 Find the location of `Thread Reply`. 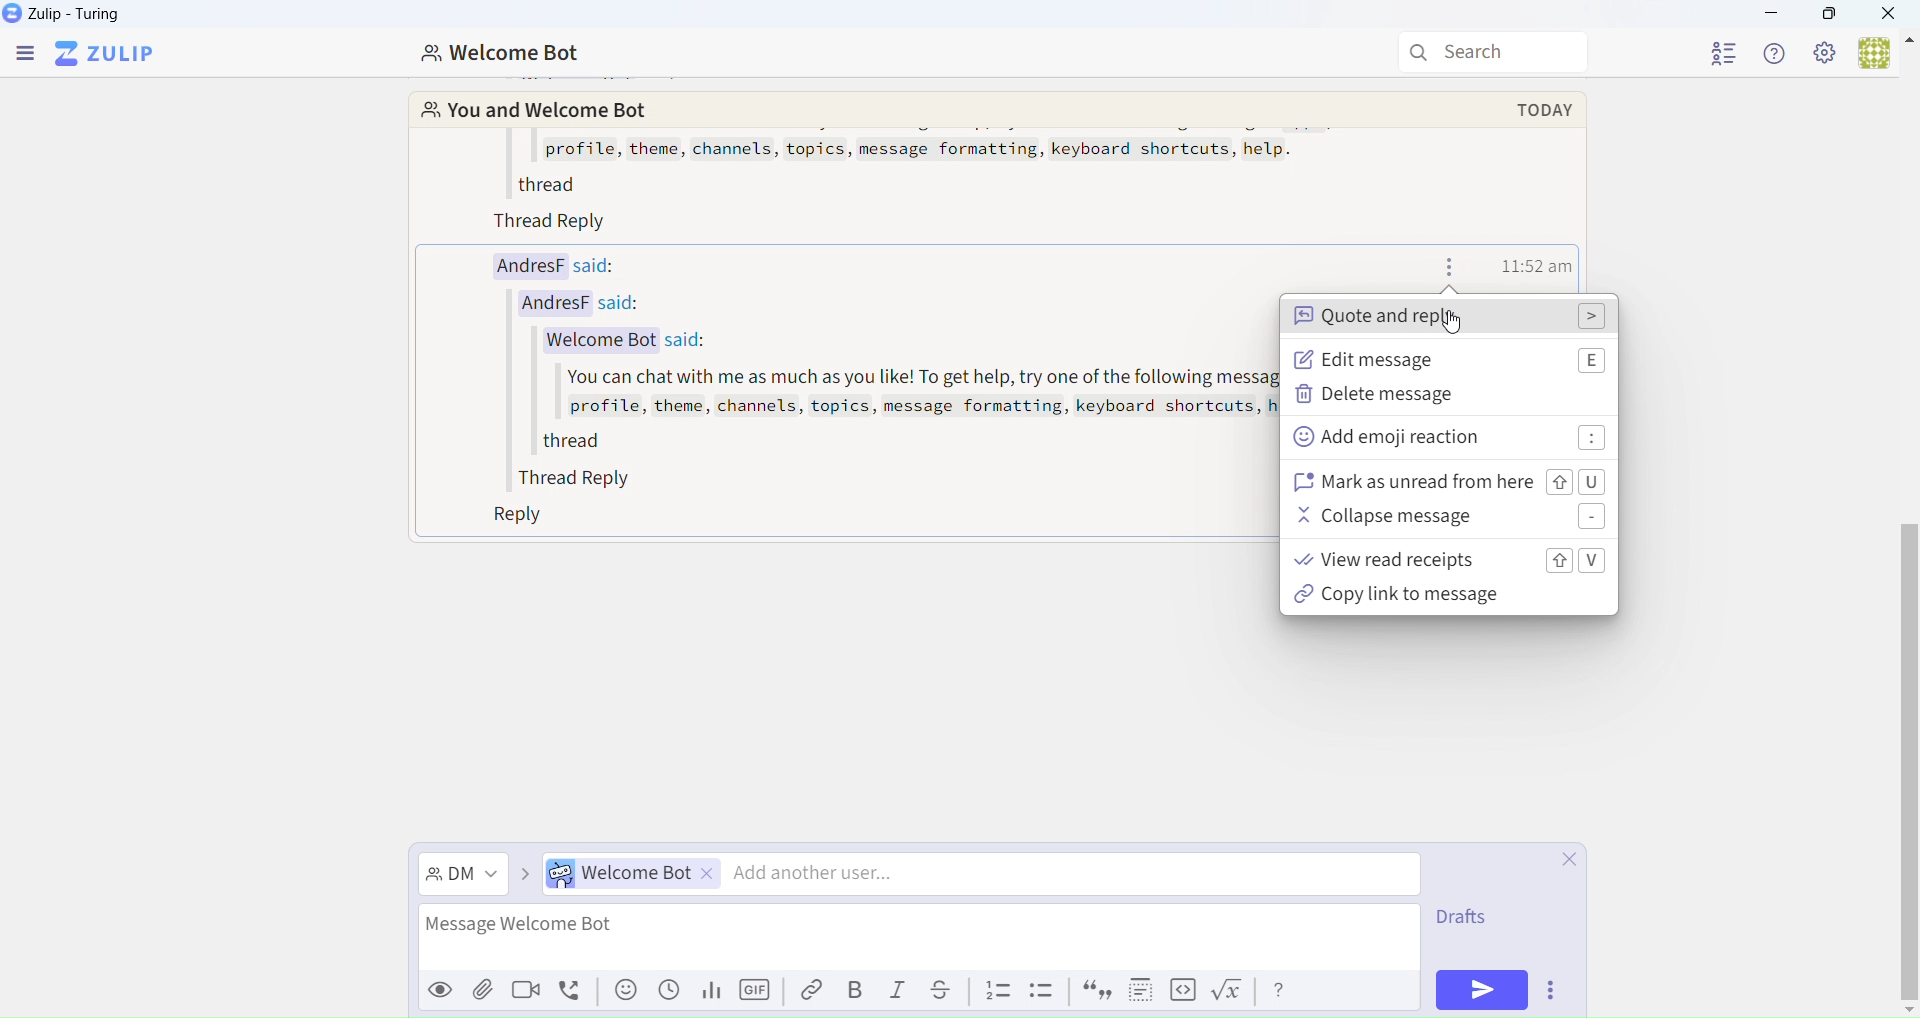

Thread Reply is located at coordinates (559, 225).